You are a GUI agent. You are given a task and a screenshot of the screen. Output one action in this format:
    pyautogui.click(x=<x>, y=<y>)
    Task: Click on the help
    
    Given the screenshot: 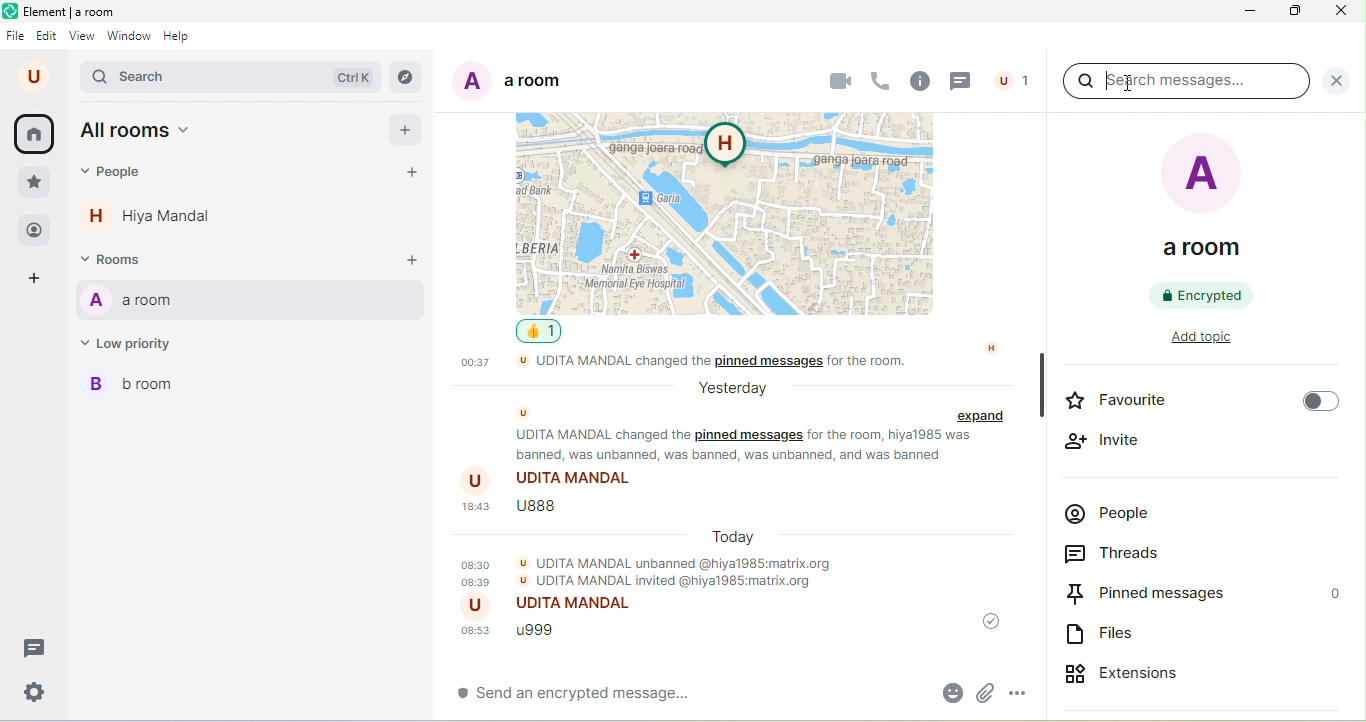 What is the action you would take?
    pyautogui.click(x=182, y=39)
    